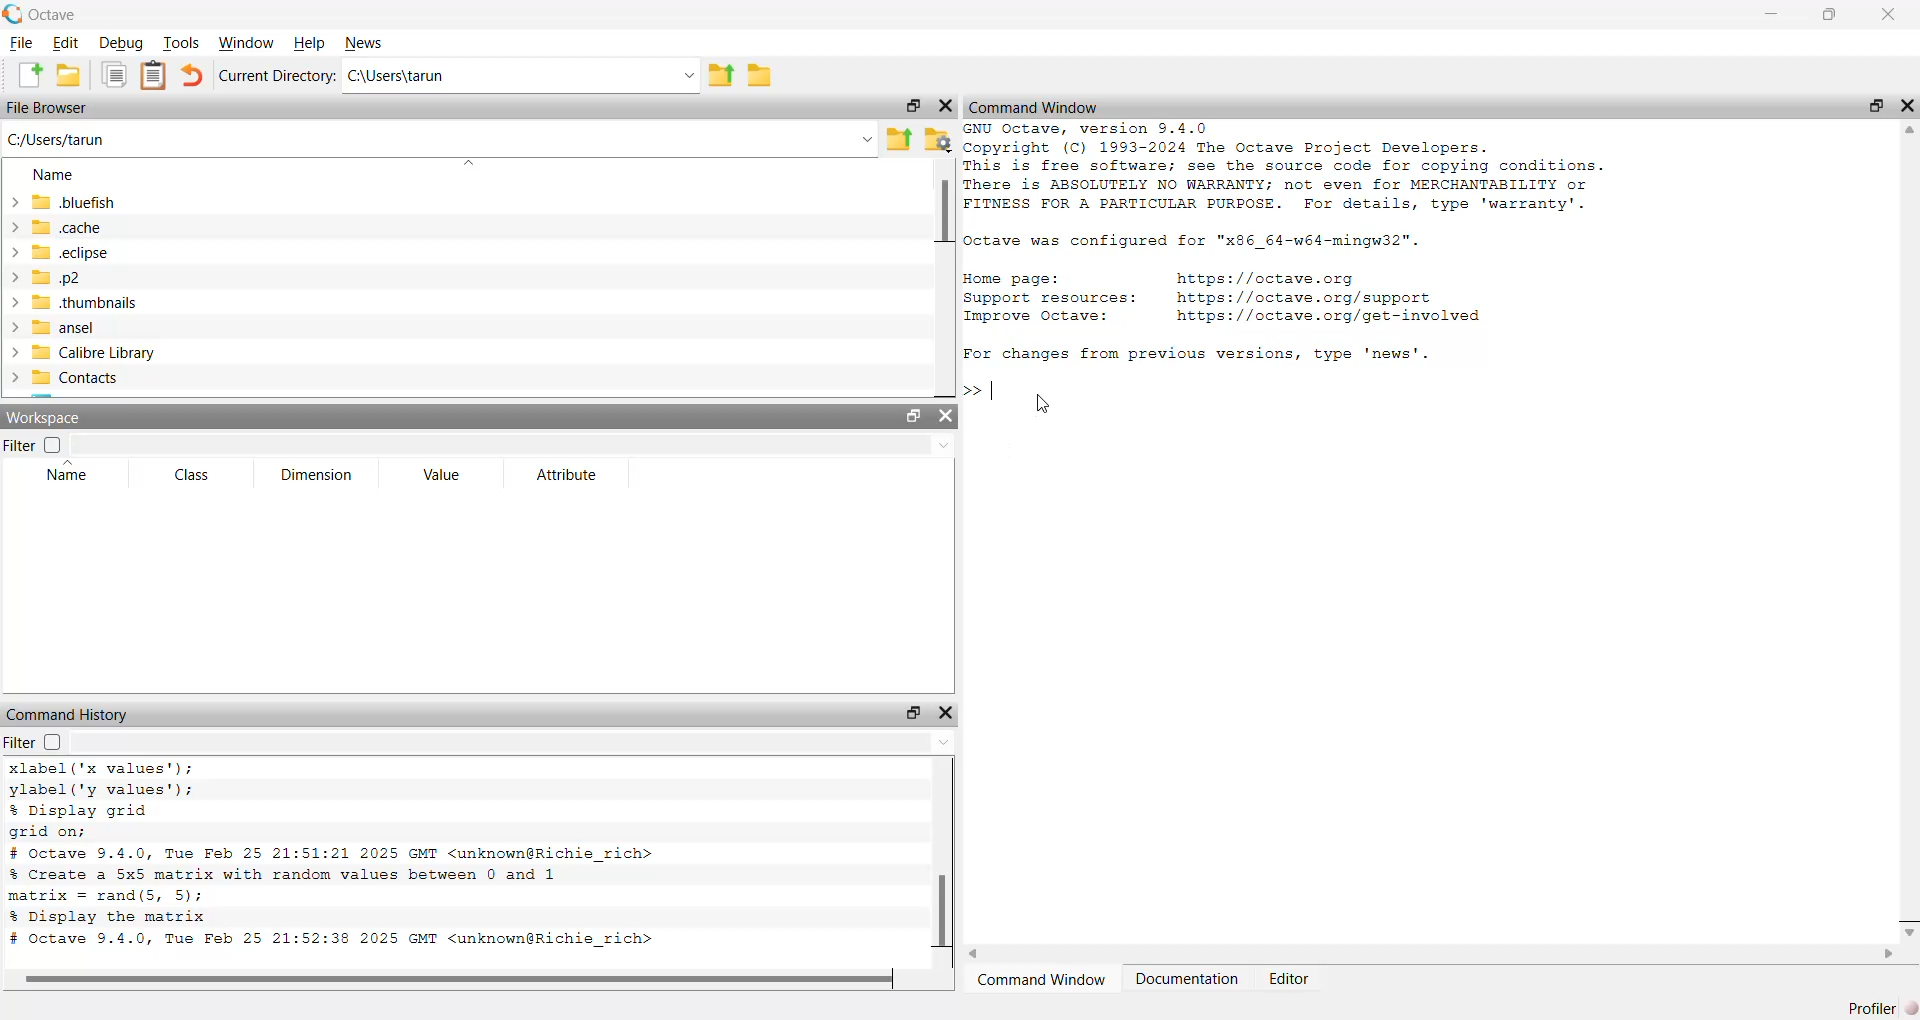 The height and width of the screenshot is (1020, 1920). What do you see at coordinates (95, 351) in the screenshot?
I see `Calibre Library` at bounding box center [95, 351].